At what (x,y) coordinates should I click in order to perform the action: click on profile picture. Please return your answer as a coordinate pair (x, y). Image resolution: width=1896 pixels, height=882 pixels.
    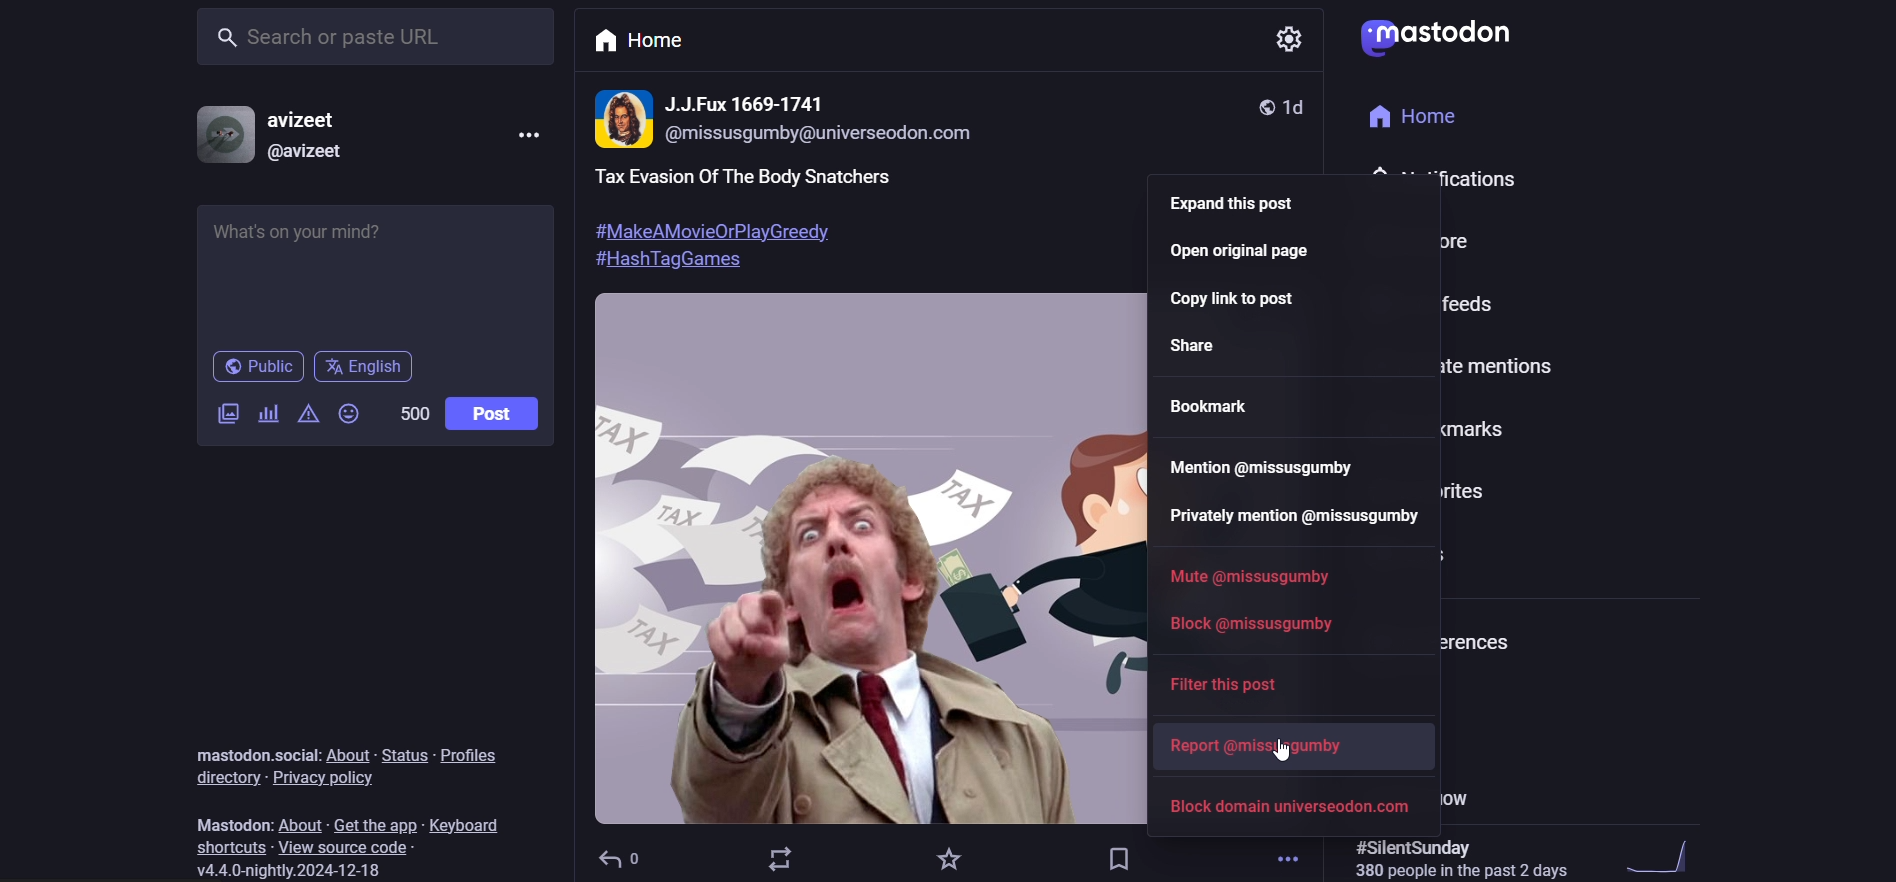
    Looking at the image, I should click on (624, 119).